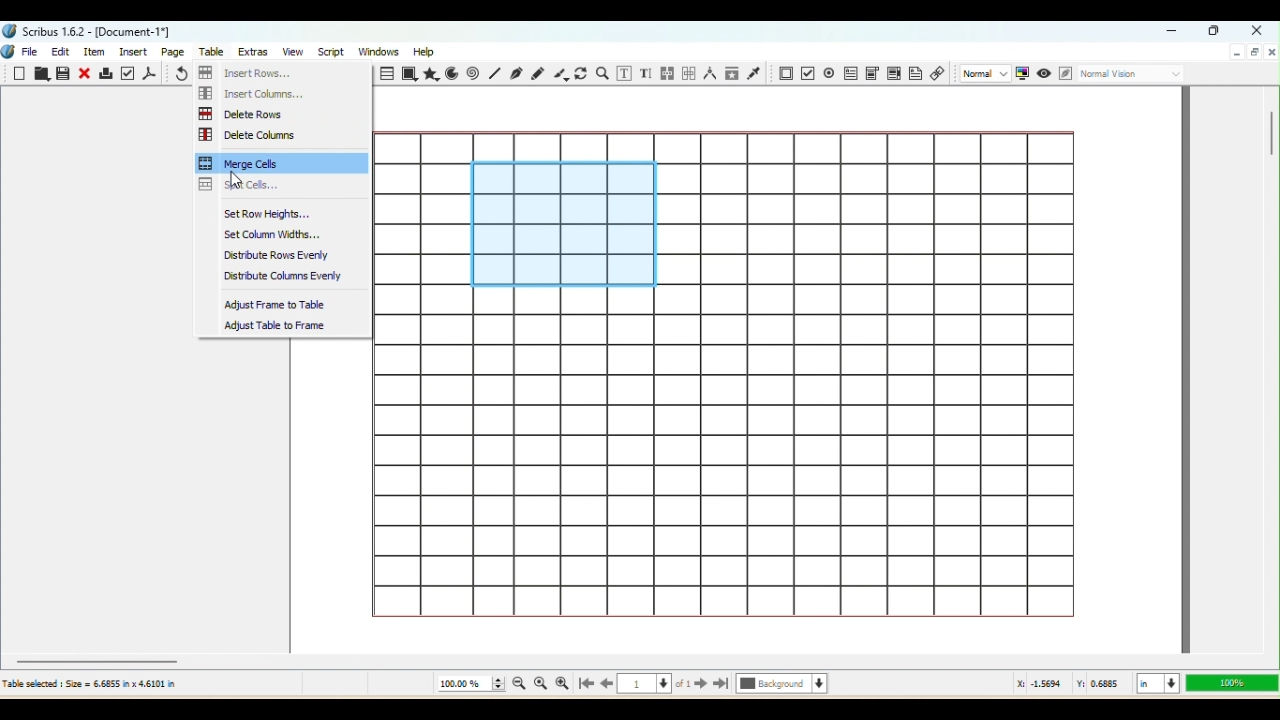  Describe the element at coordinates (708, 74) in the screenshot. I see `Measurements` at that location.